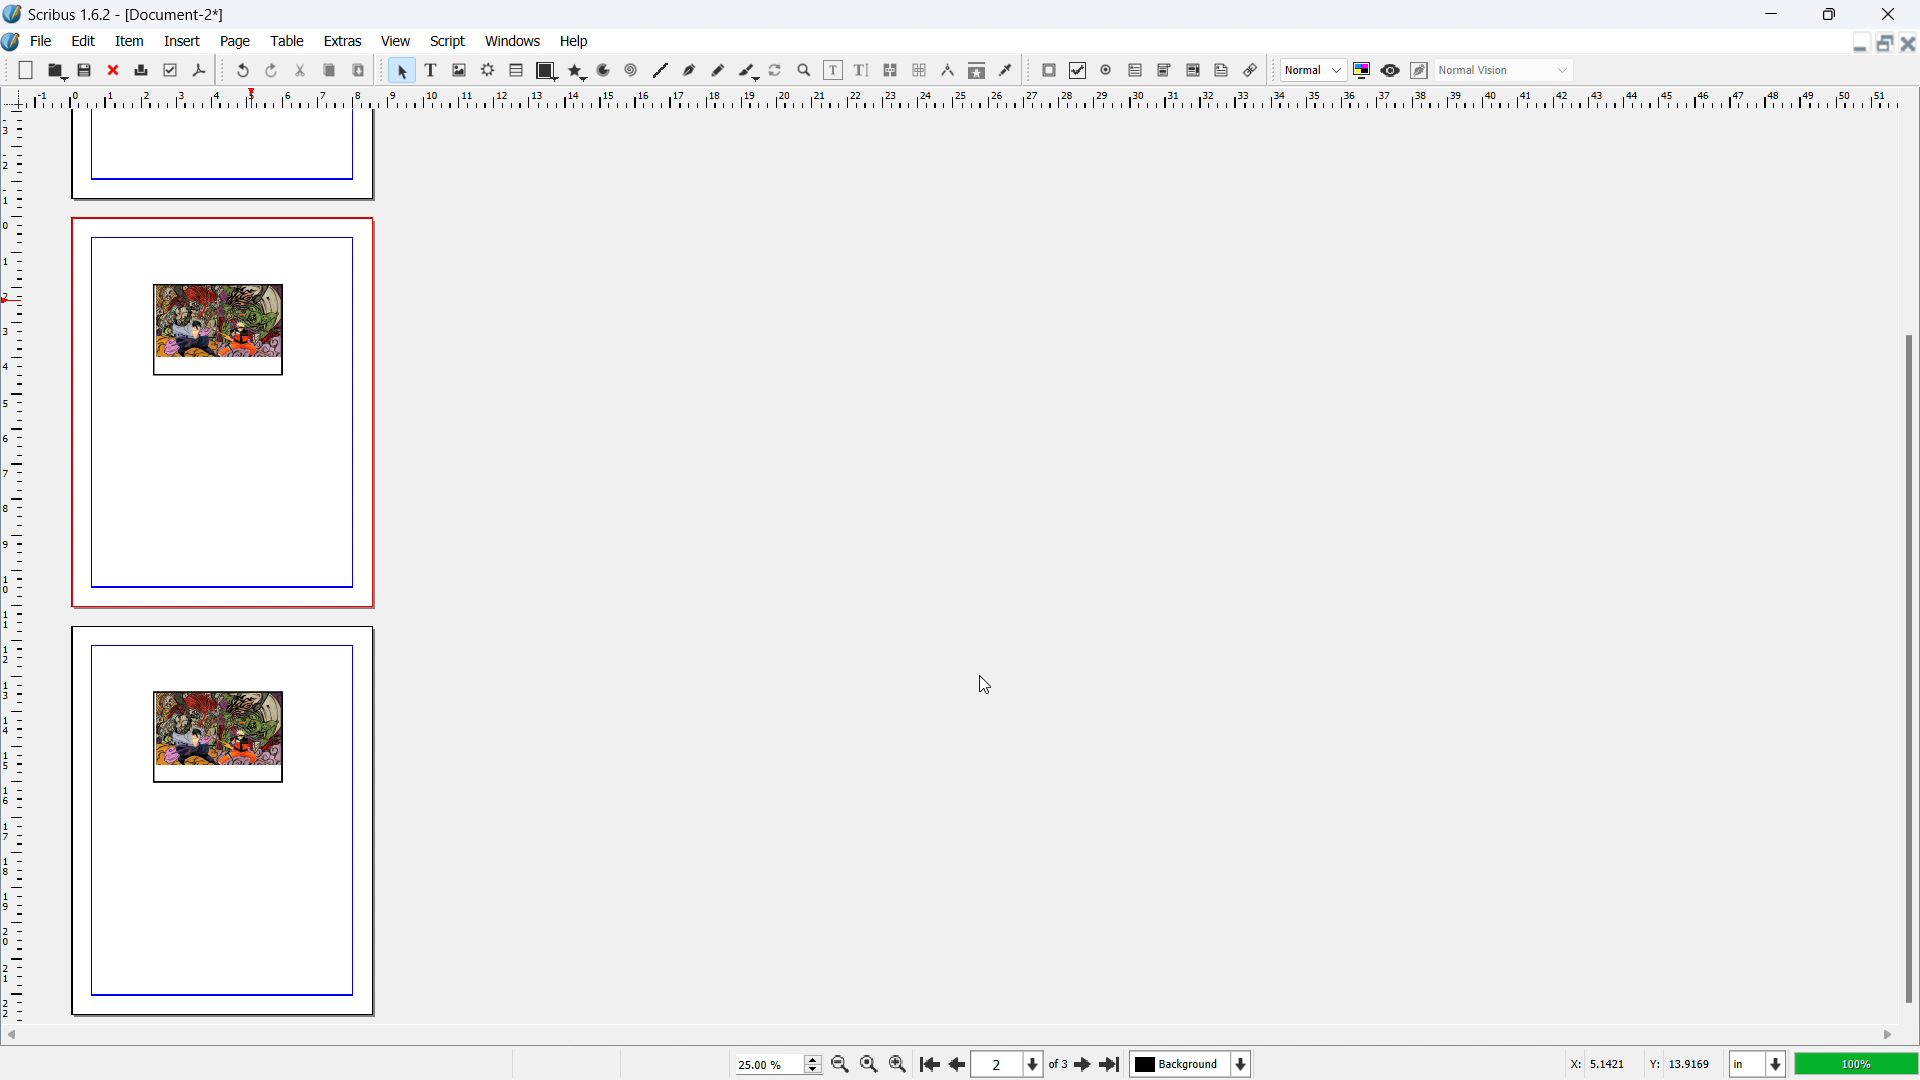  What do you see at coordinates (382, 68) in the screenshot?
I see `move toolbox` at bounding box center [382, 68].